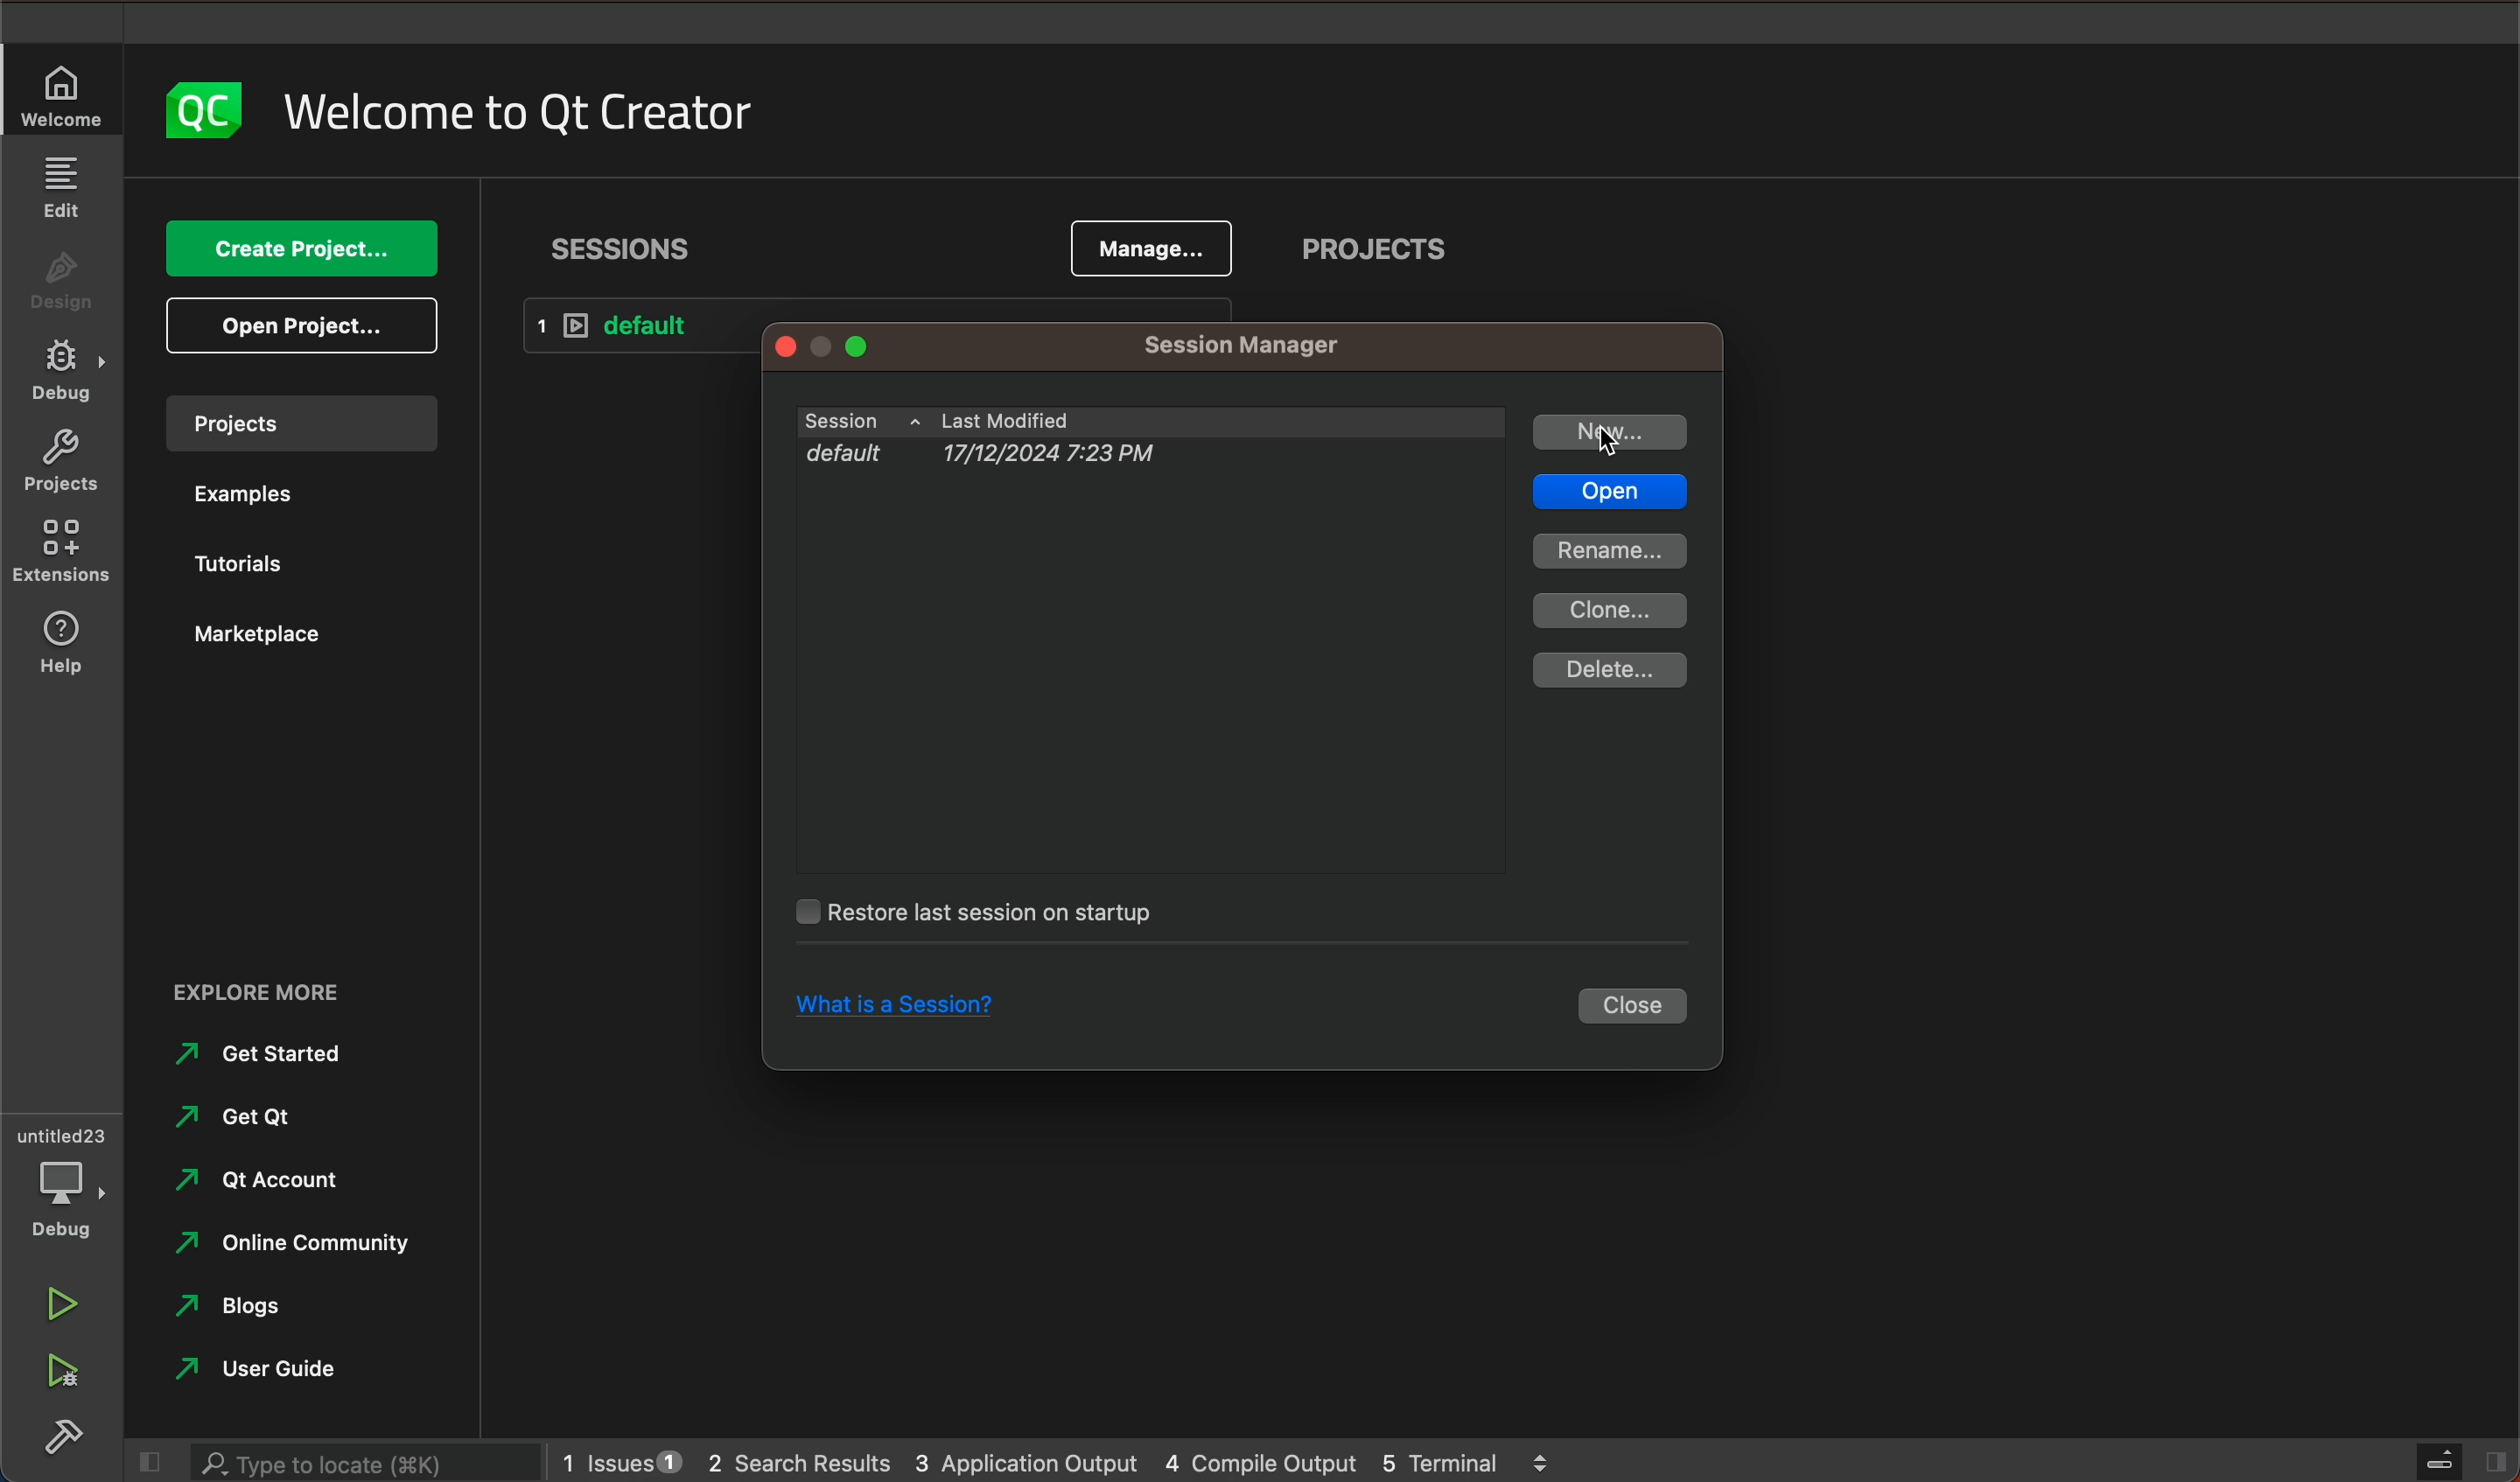 The width and height of the screenshot is (2520, 1482). I want to click on explore more, so click(297, 978).